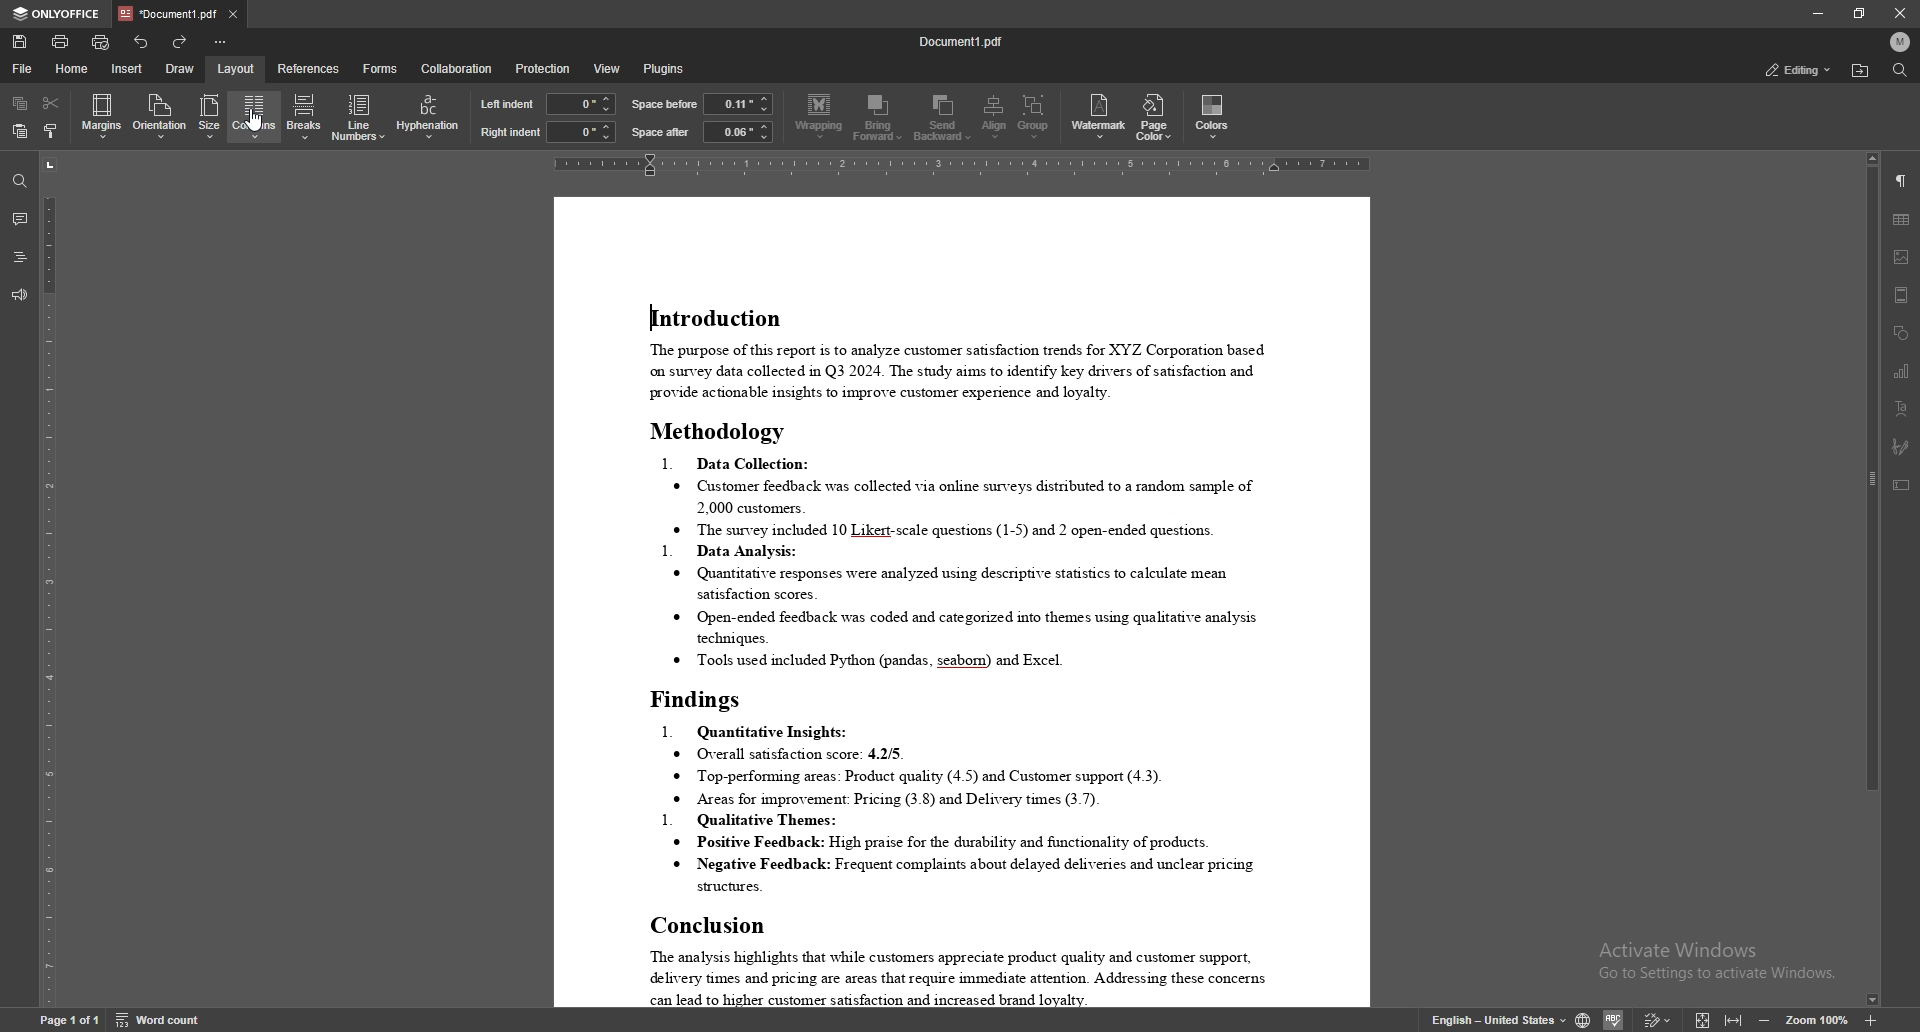 The height and width of the screenshot is (1032, 1920). Describe the element at coordinates (181, 41) in the screenshot. I see `redo` at that location.